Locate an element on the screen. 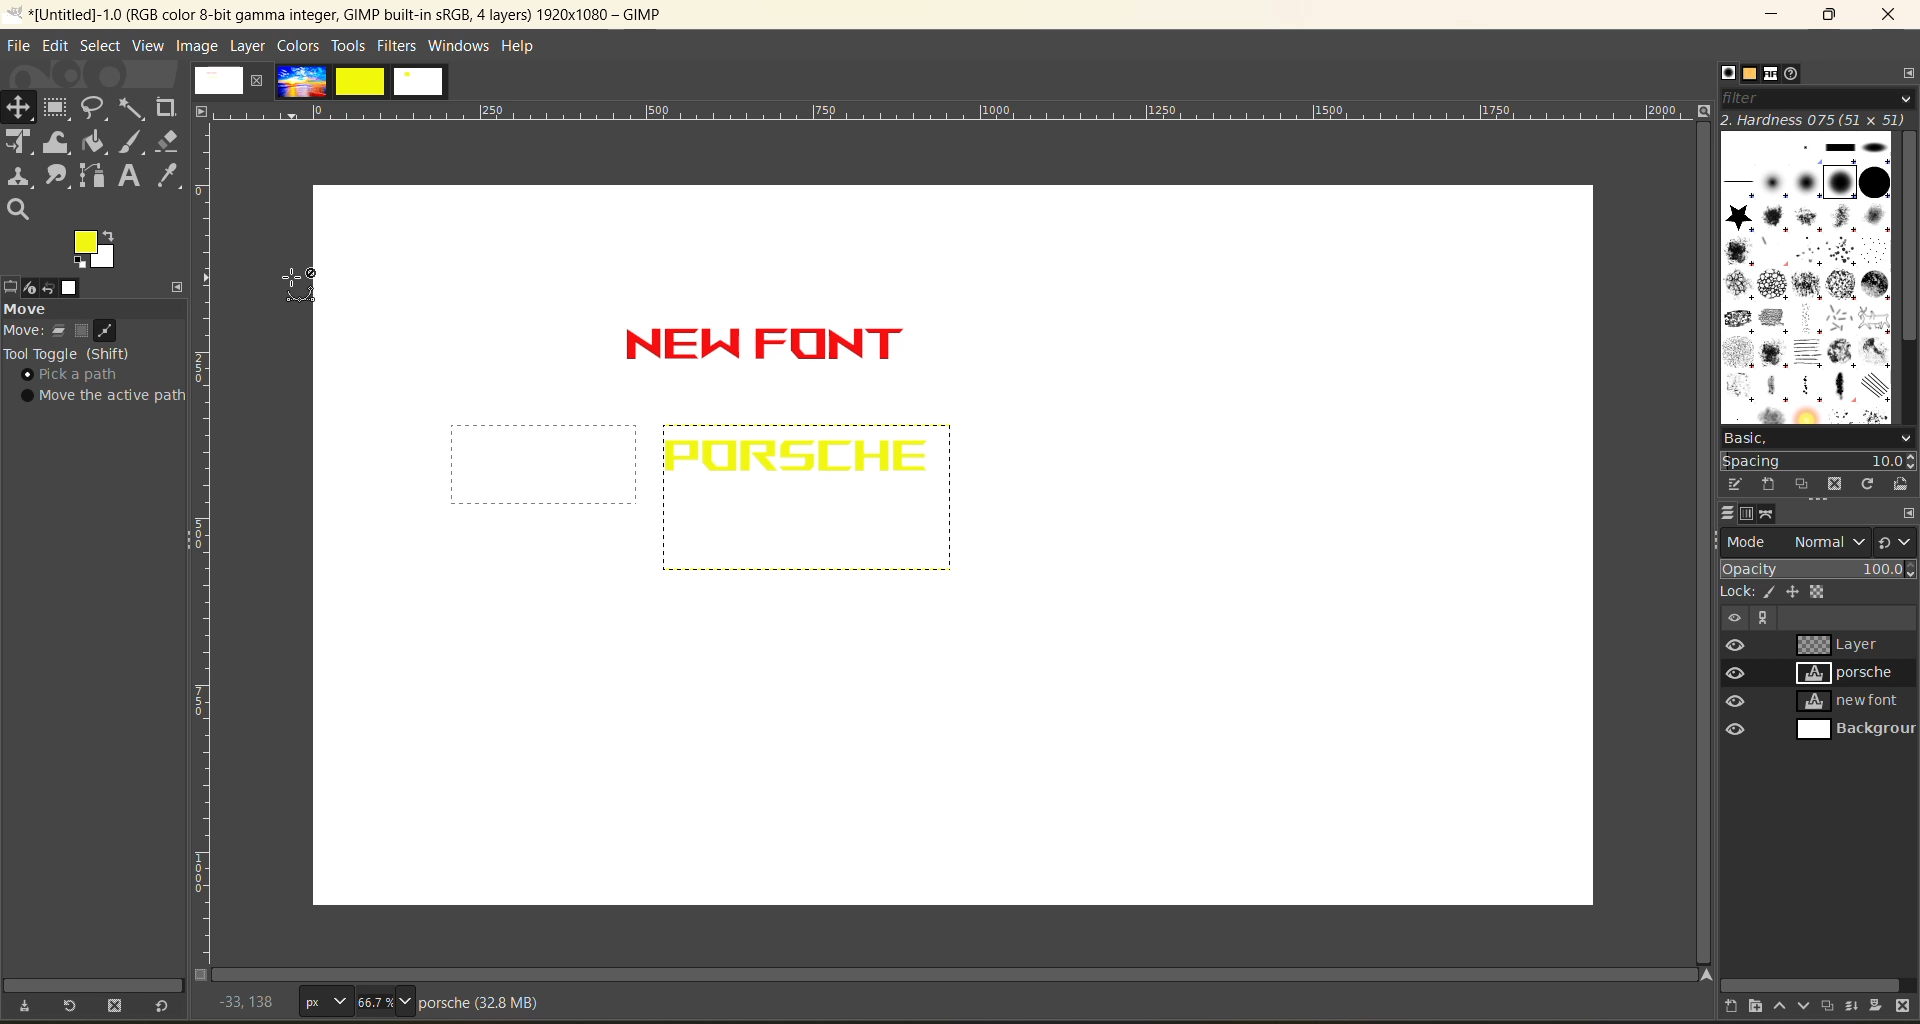 This screenshot has width=1920, height=1024. maximize is located at coordinates (1825, 17).